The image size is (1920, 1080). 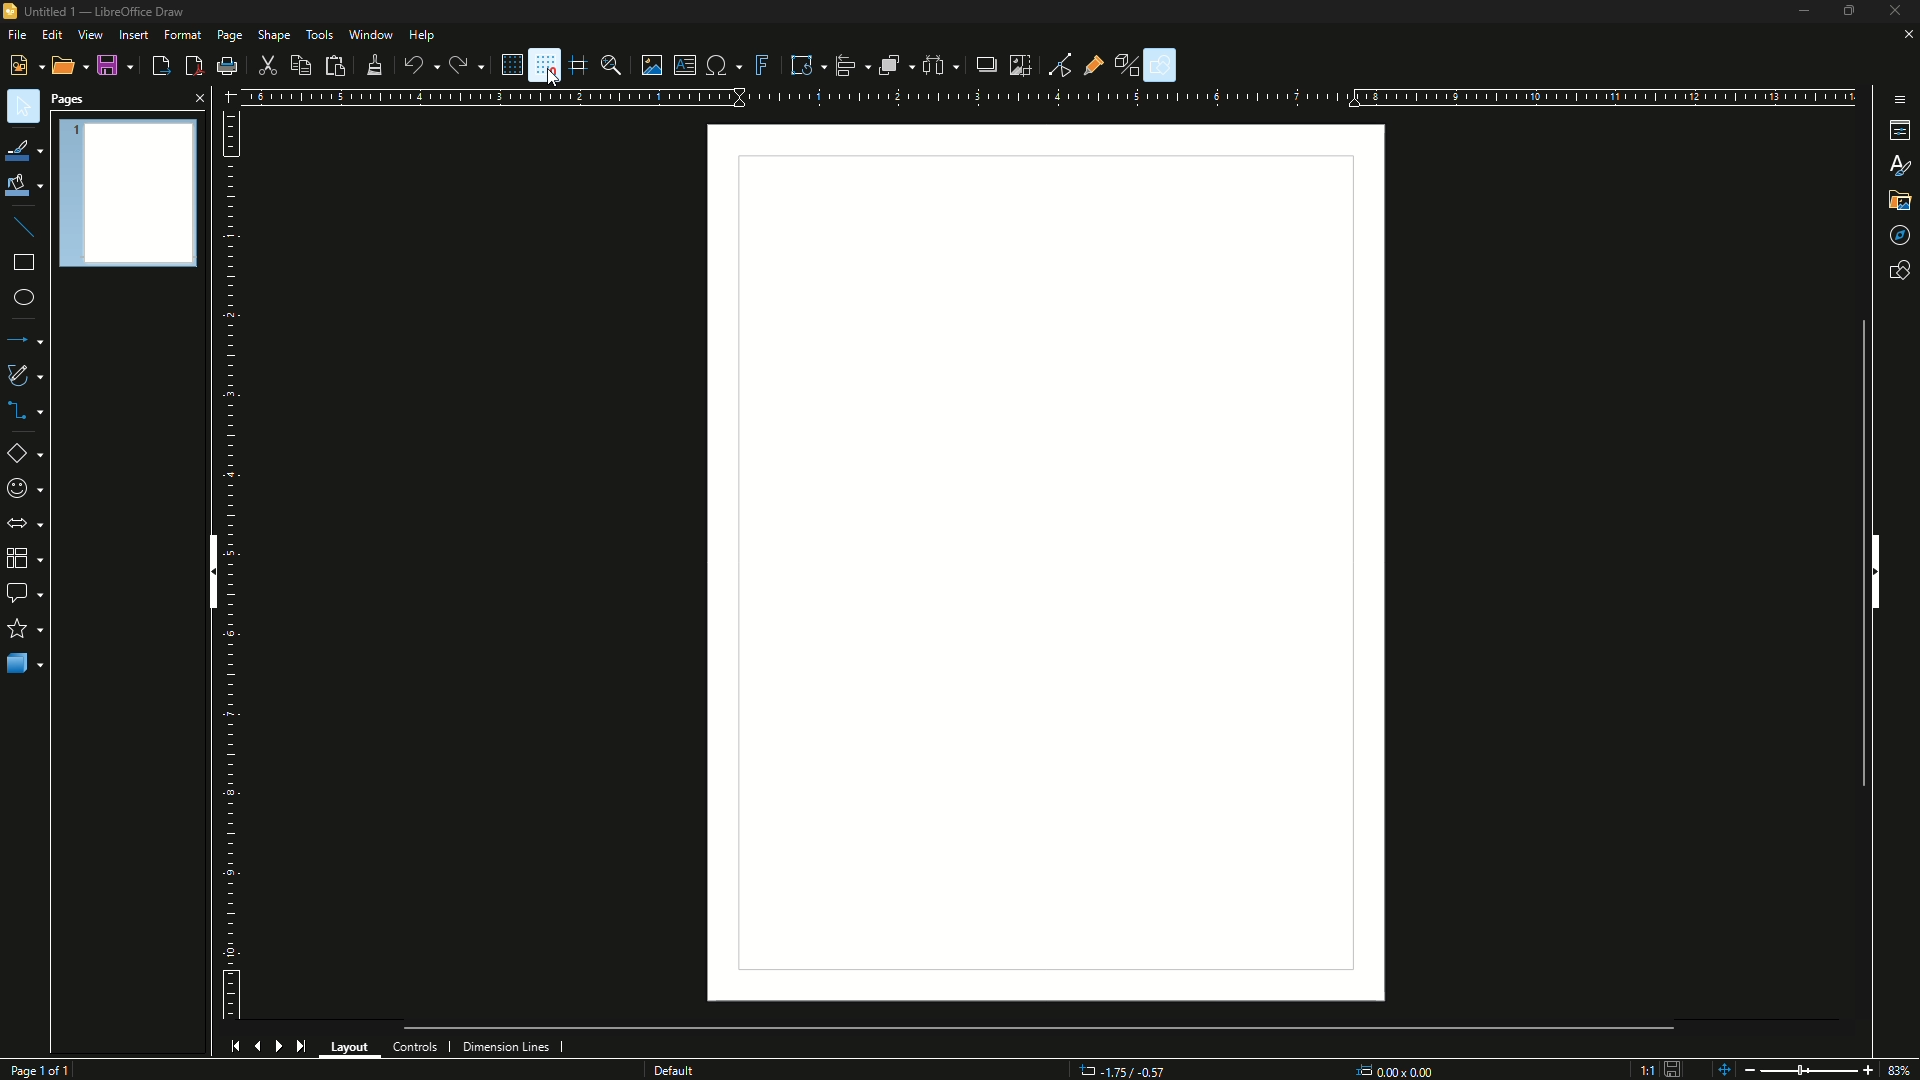 I want to click on Shape, so click(x=278, y=34).